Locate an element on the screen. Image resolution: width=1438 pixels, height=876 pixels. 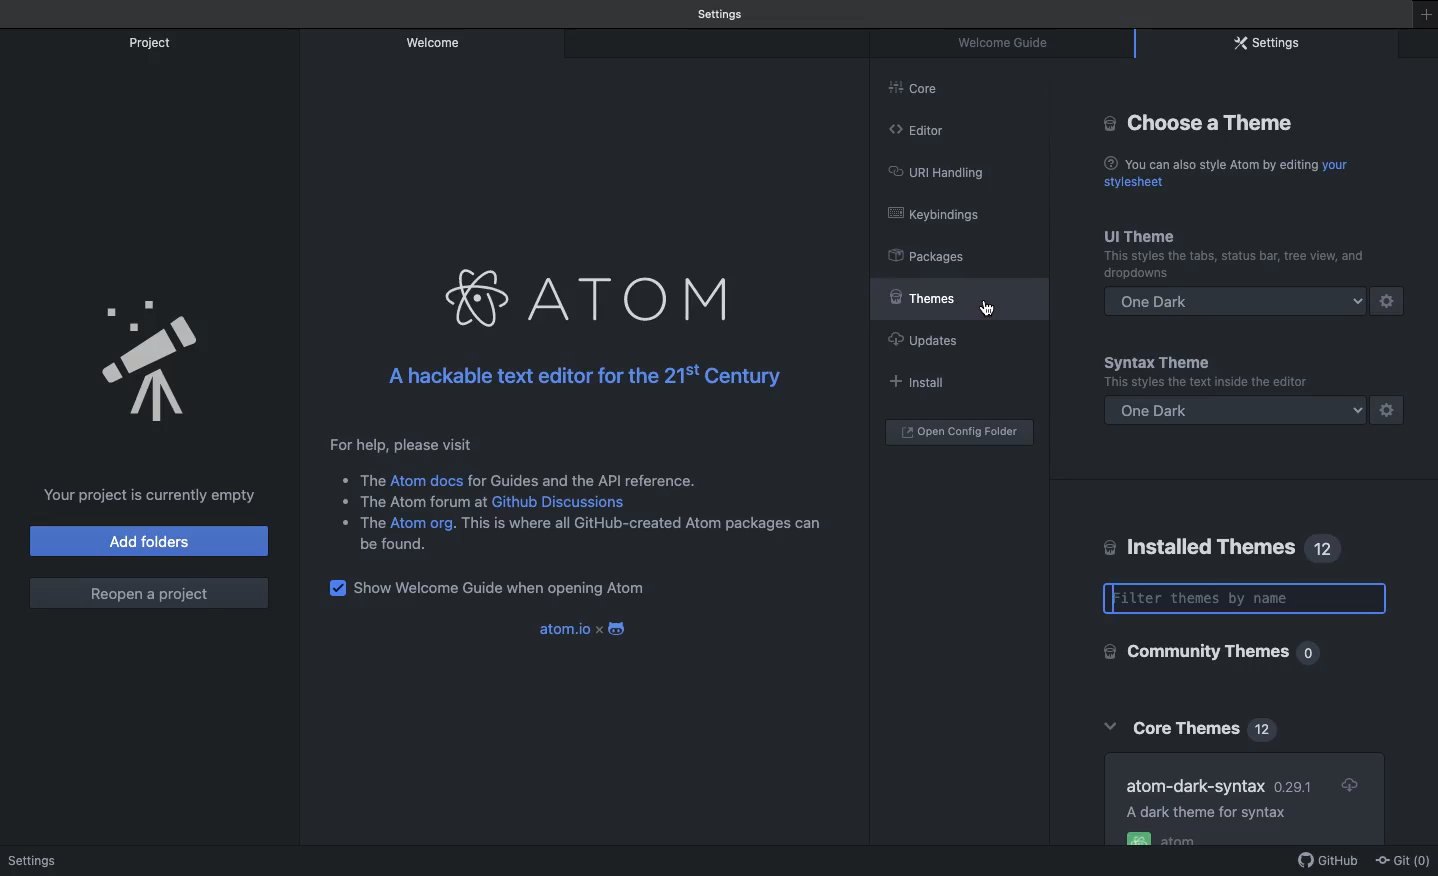
Atom dark syntax is located at coordinates (1241, 780).